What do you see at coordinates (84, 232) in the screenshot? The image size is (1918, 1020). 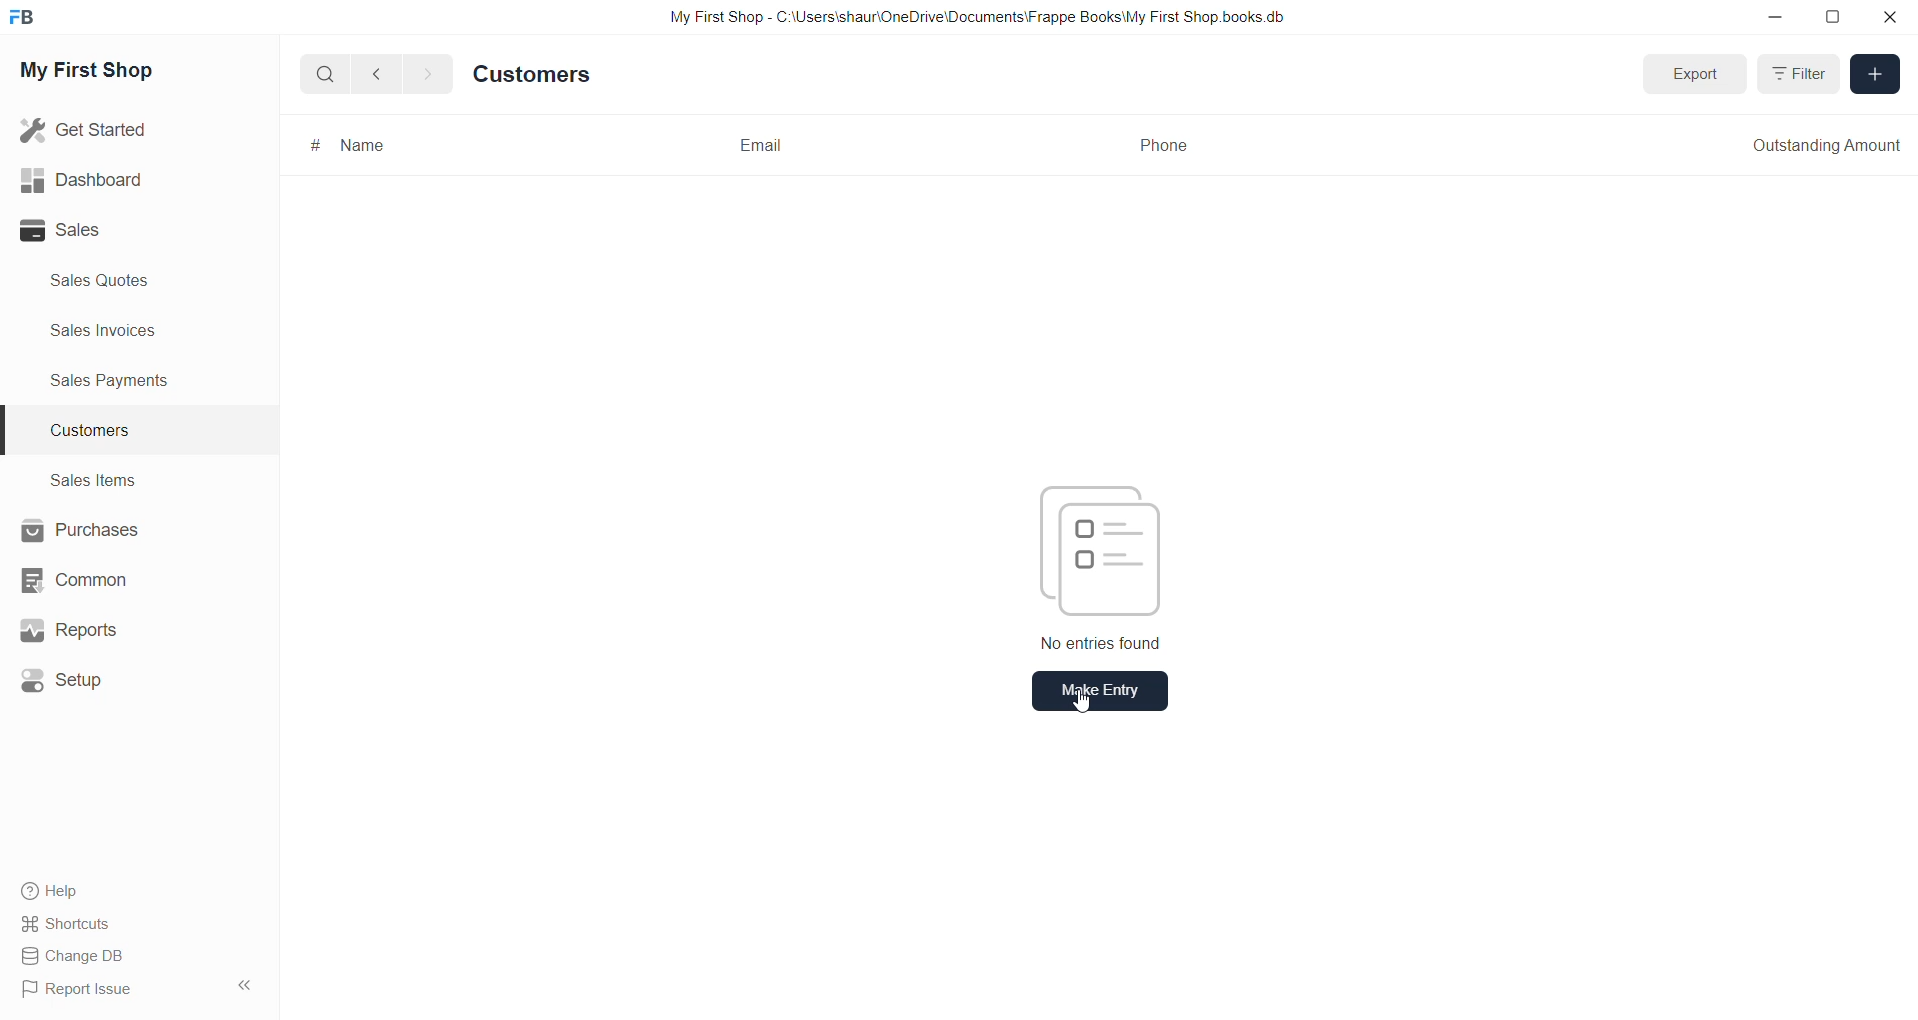 I see `Sales` at bounding box center [84, 232].